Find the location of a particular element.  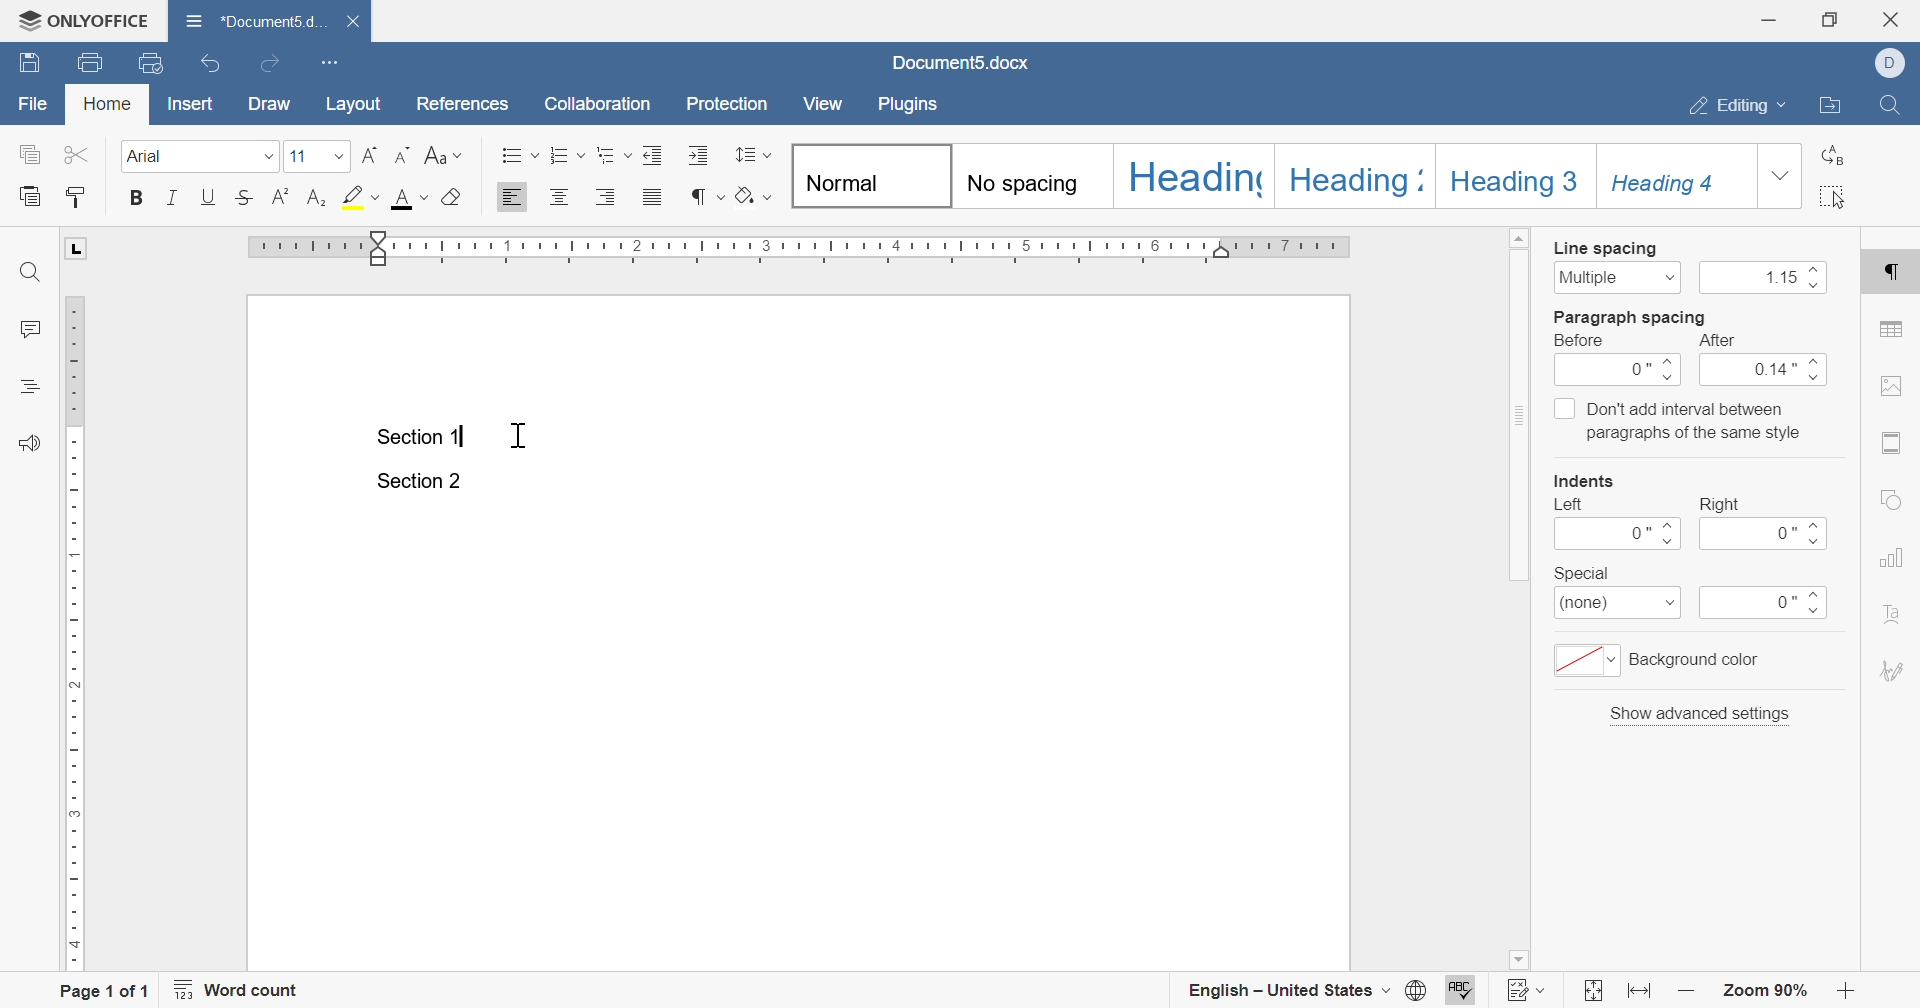

ONLYOFFICE is located at coordinates (83, 22).